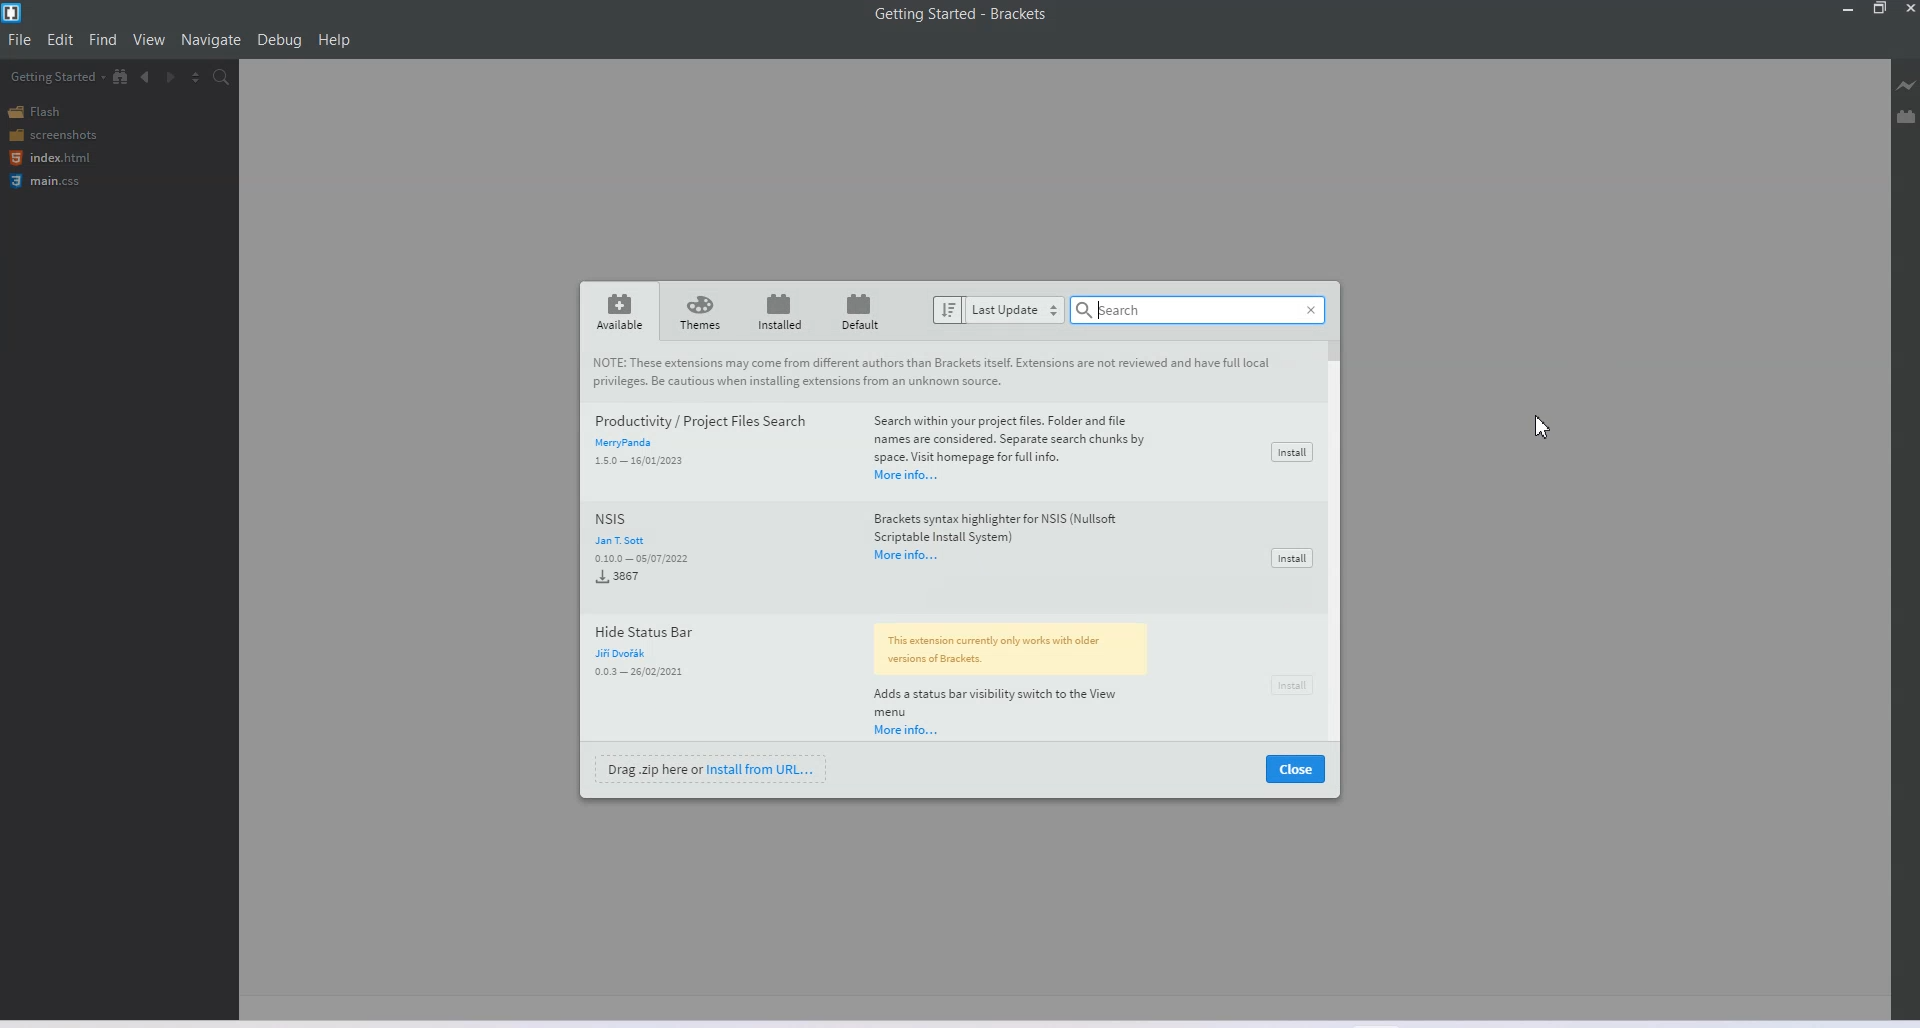  What do you see at coordinates (1340, 540) in the screenshot?
I see `scrollbar` at bounding box center [1340, 540].